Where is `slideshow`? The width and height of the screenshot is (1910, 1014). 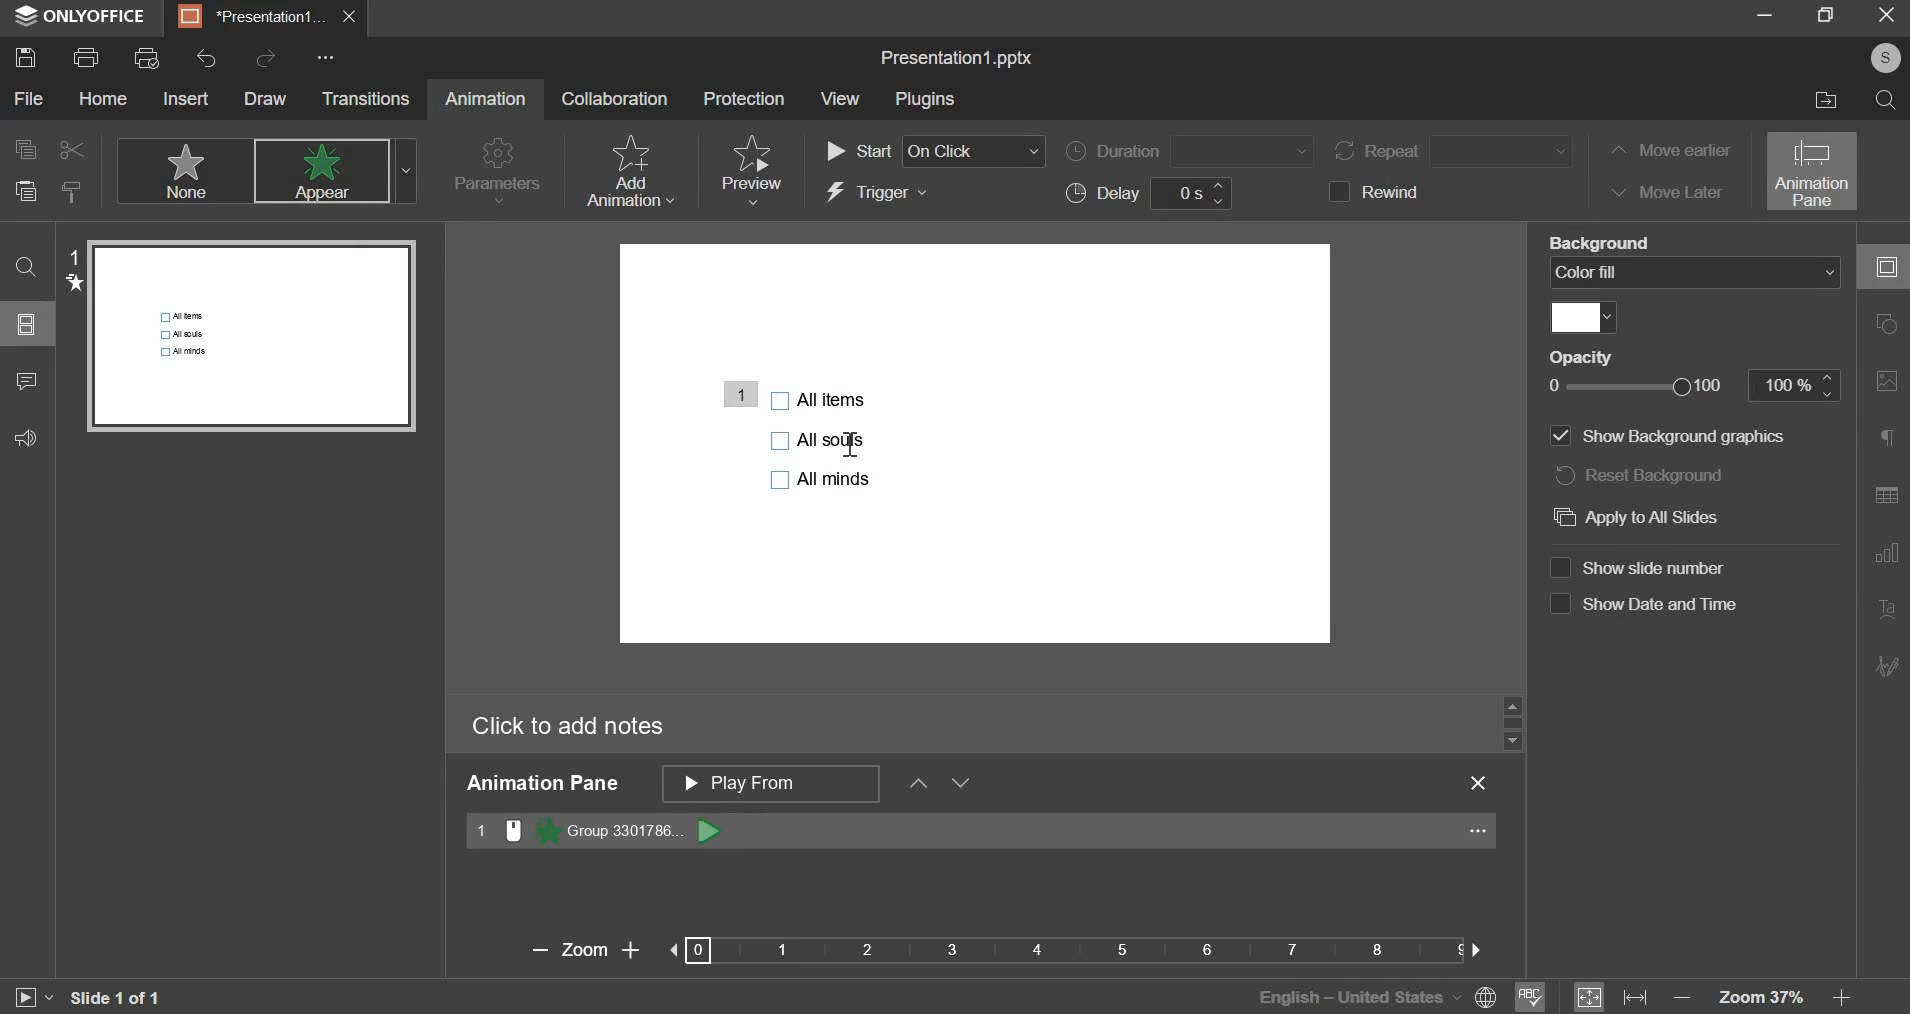
slideshow is located at coordinates (32, 995).